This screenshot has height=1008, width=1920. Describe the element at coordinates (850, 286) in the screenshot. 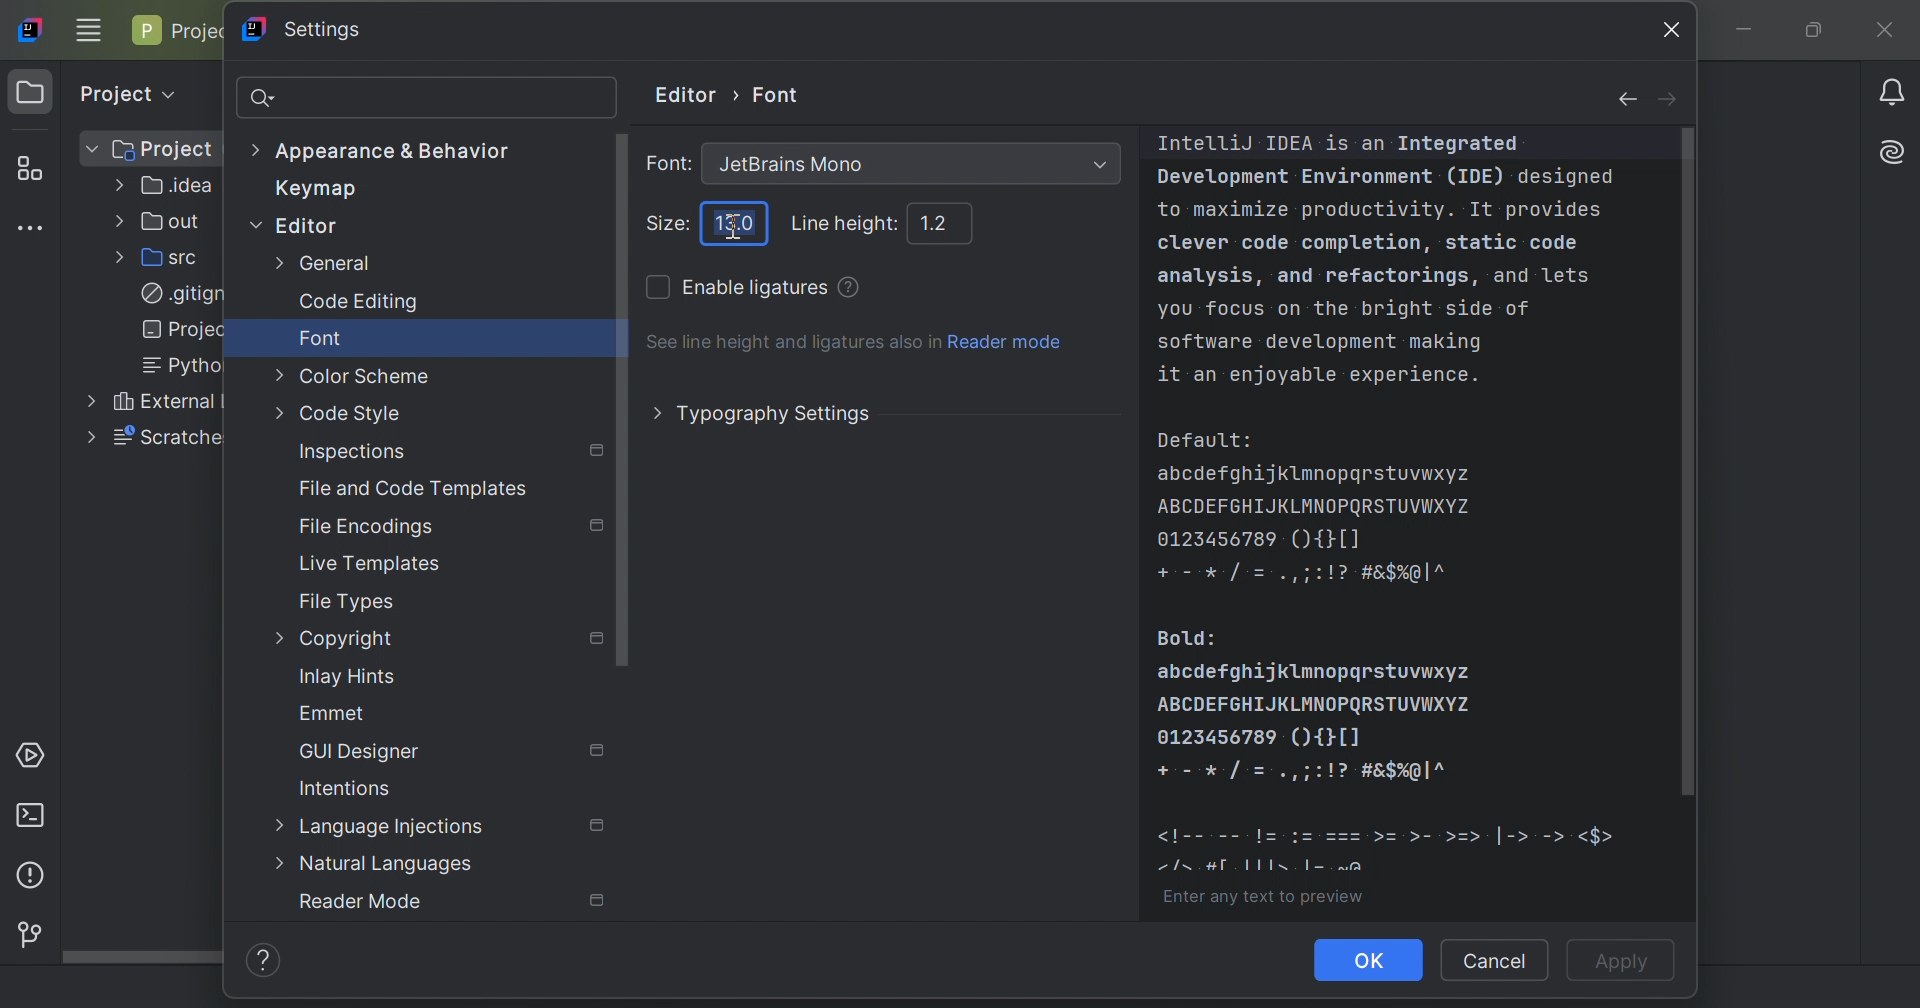

I see `Use several characters as a single ligature. Ligatures enhance code readability. Use the section below to preview the changes.` at that location.